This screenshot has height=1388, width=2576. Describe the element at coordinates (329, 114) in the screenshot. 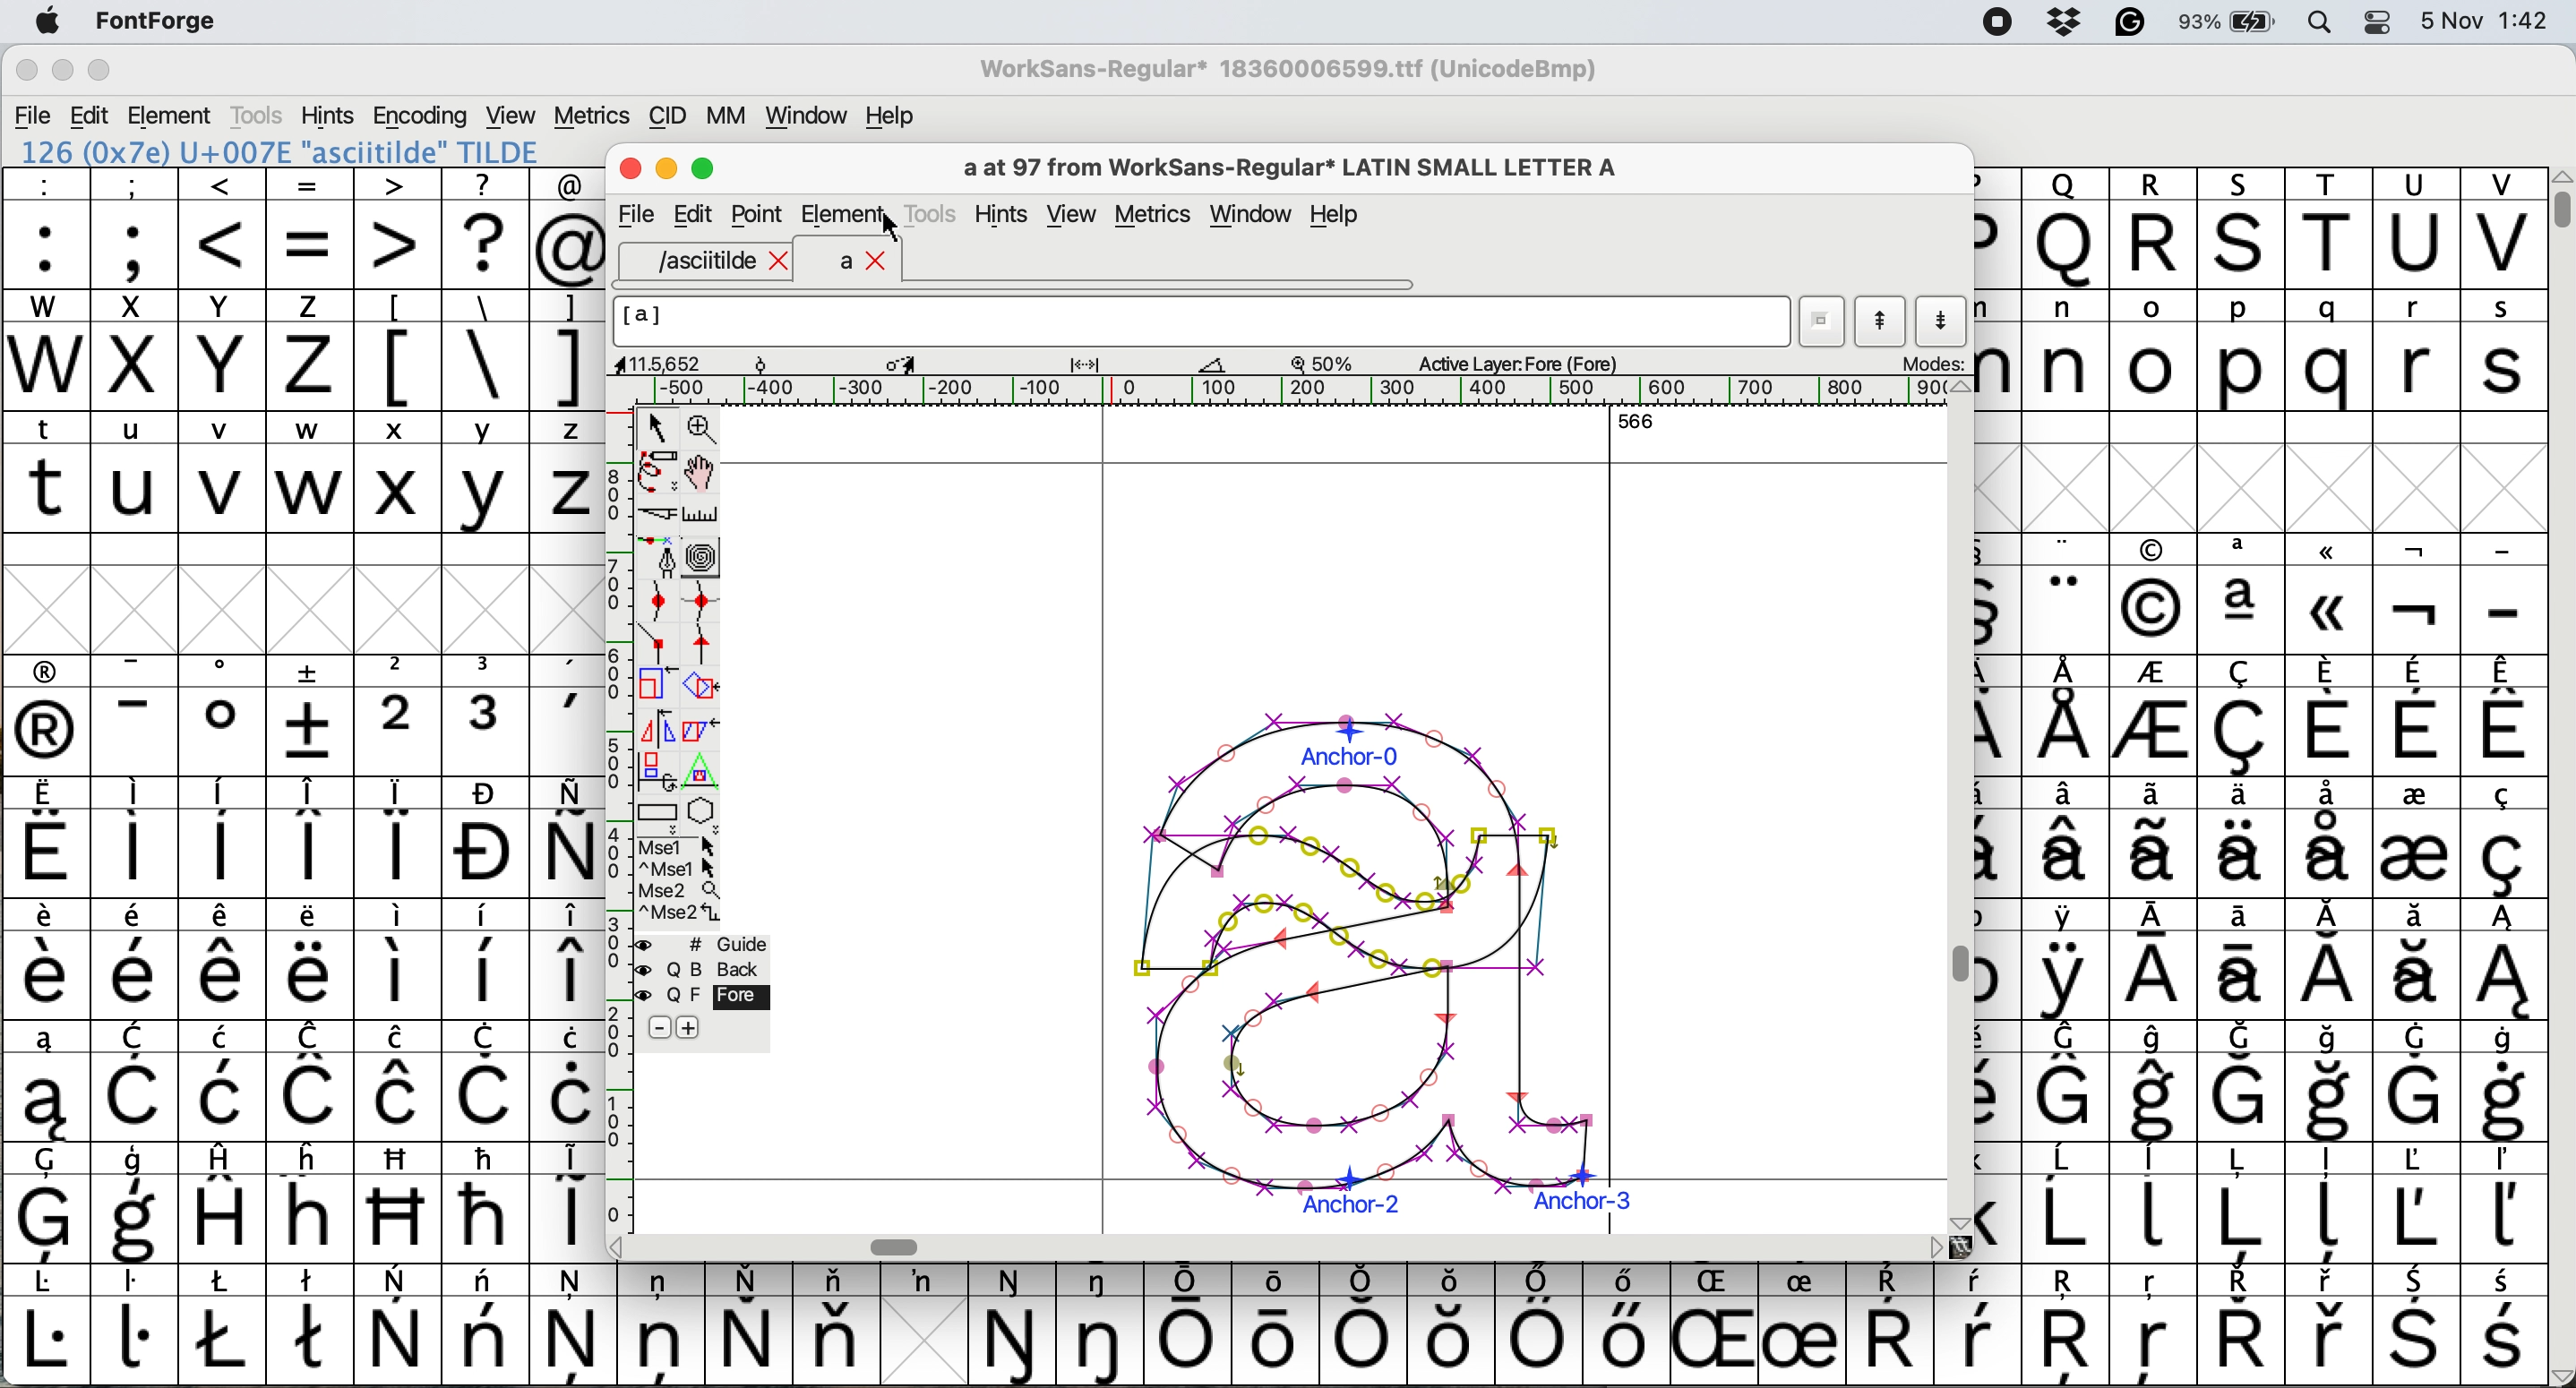

I see `hints` at that location.